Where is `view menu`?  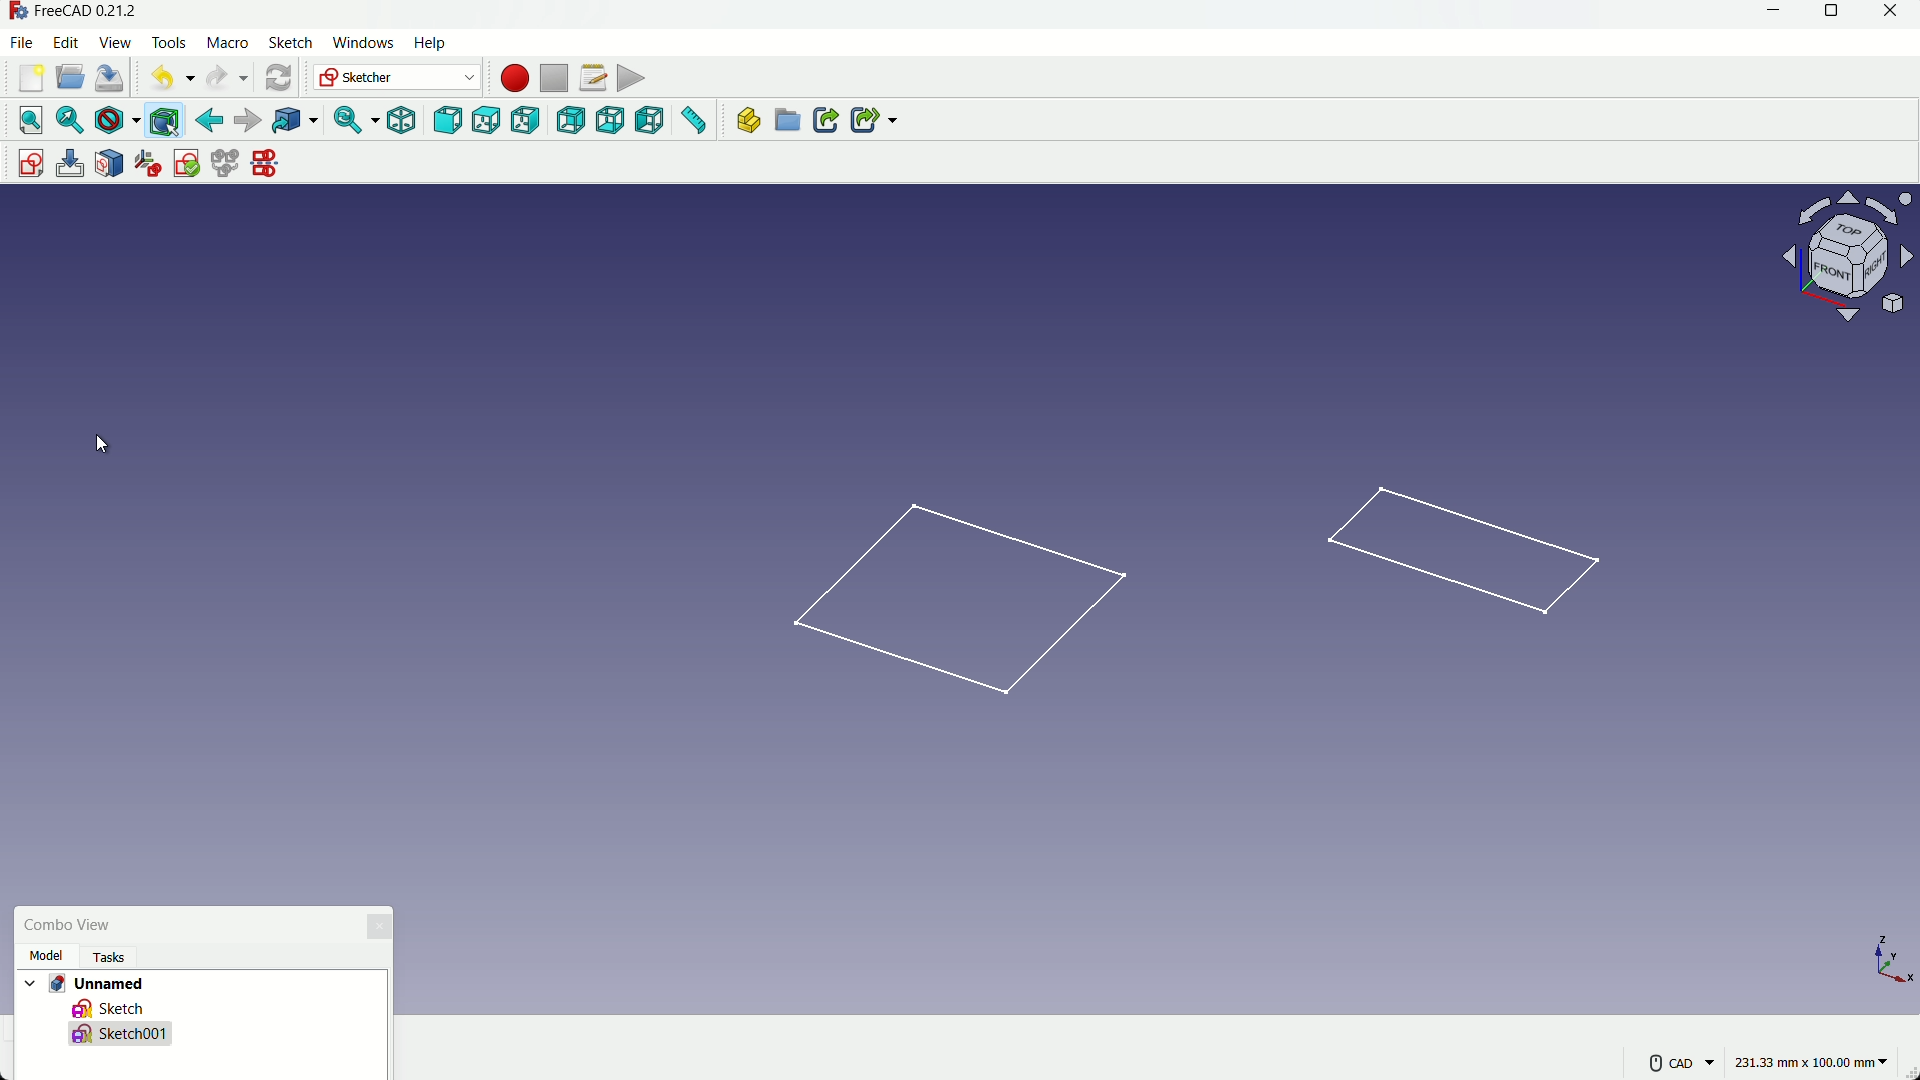 view menu is located at coordinates (118, 43).